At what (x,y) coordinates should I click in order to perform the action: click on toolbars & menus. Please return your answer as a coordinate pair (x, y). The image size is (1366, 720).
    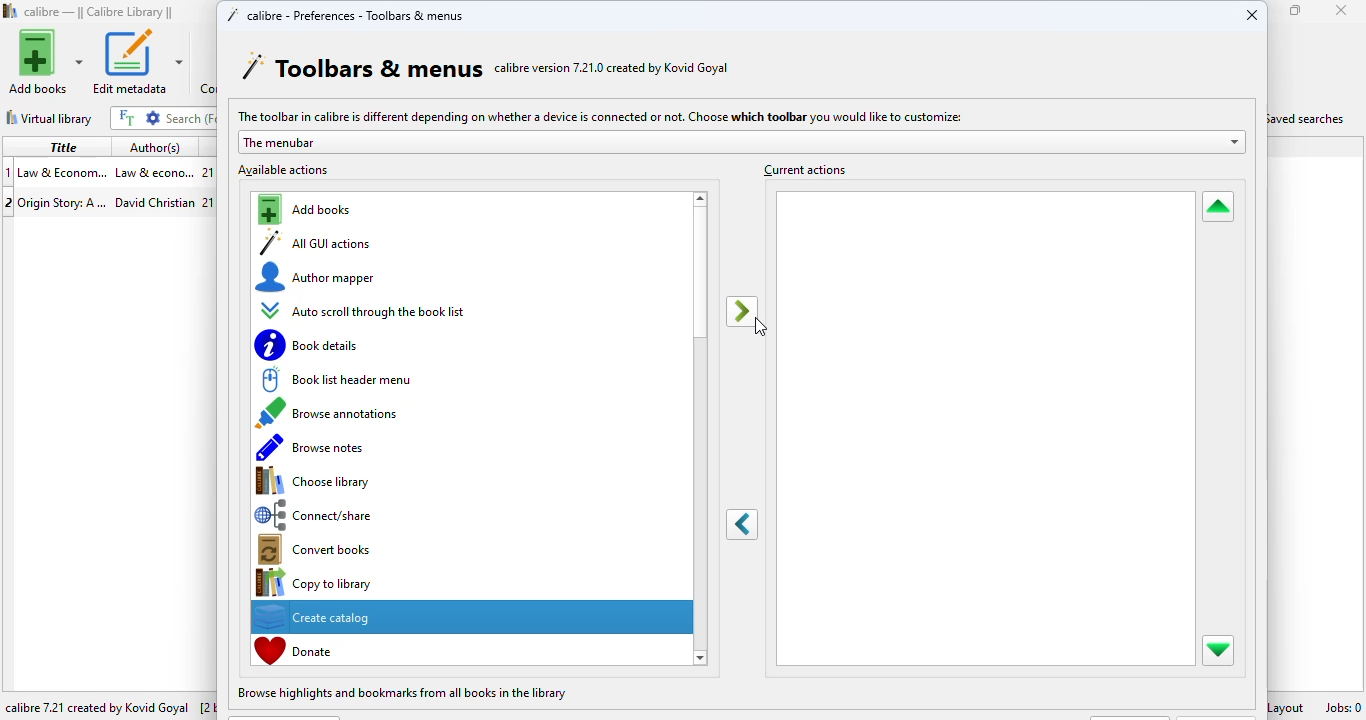
    Looking at the image, I should click on (362, 67).